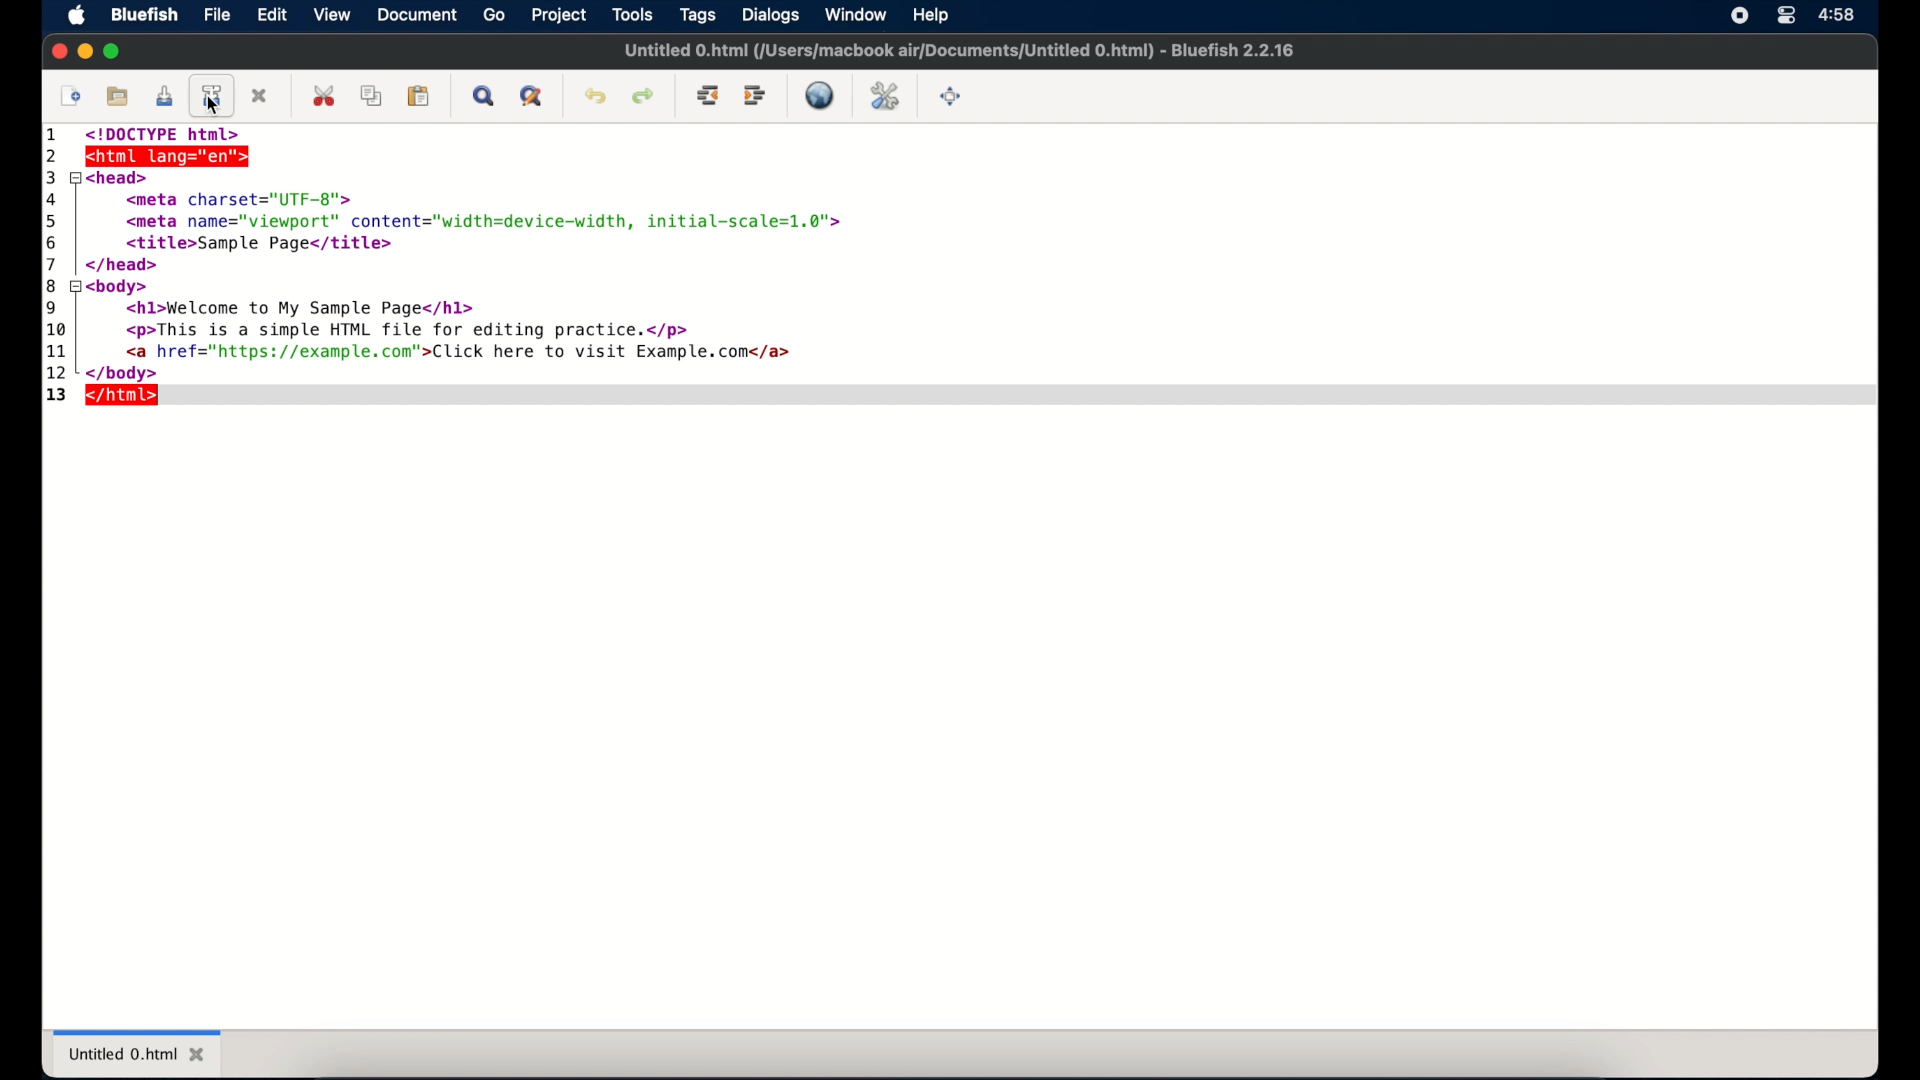 This screenshot has height=1080, width=1920. I want to click on document, so click(419, 16).